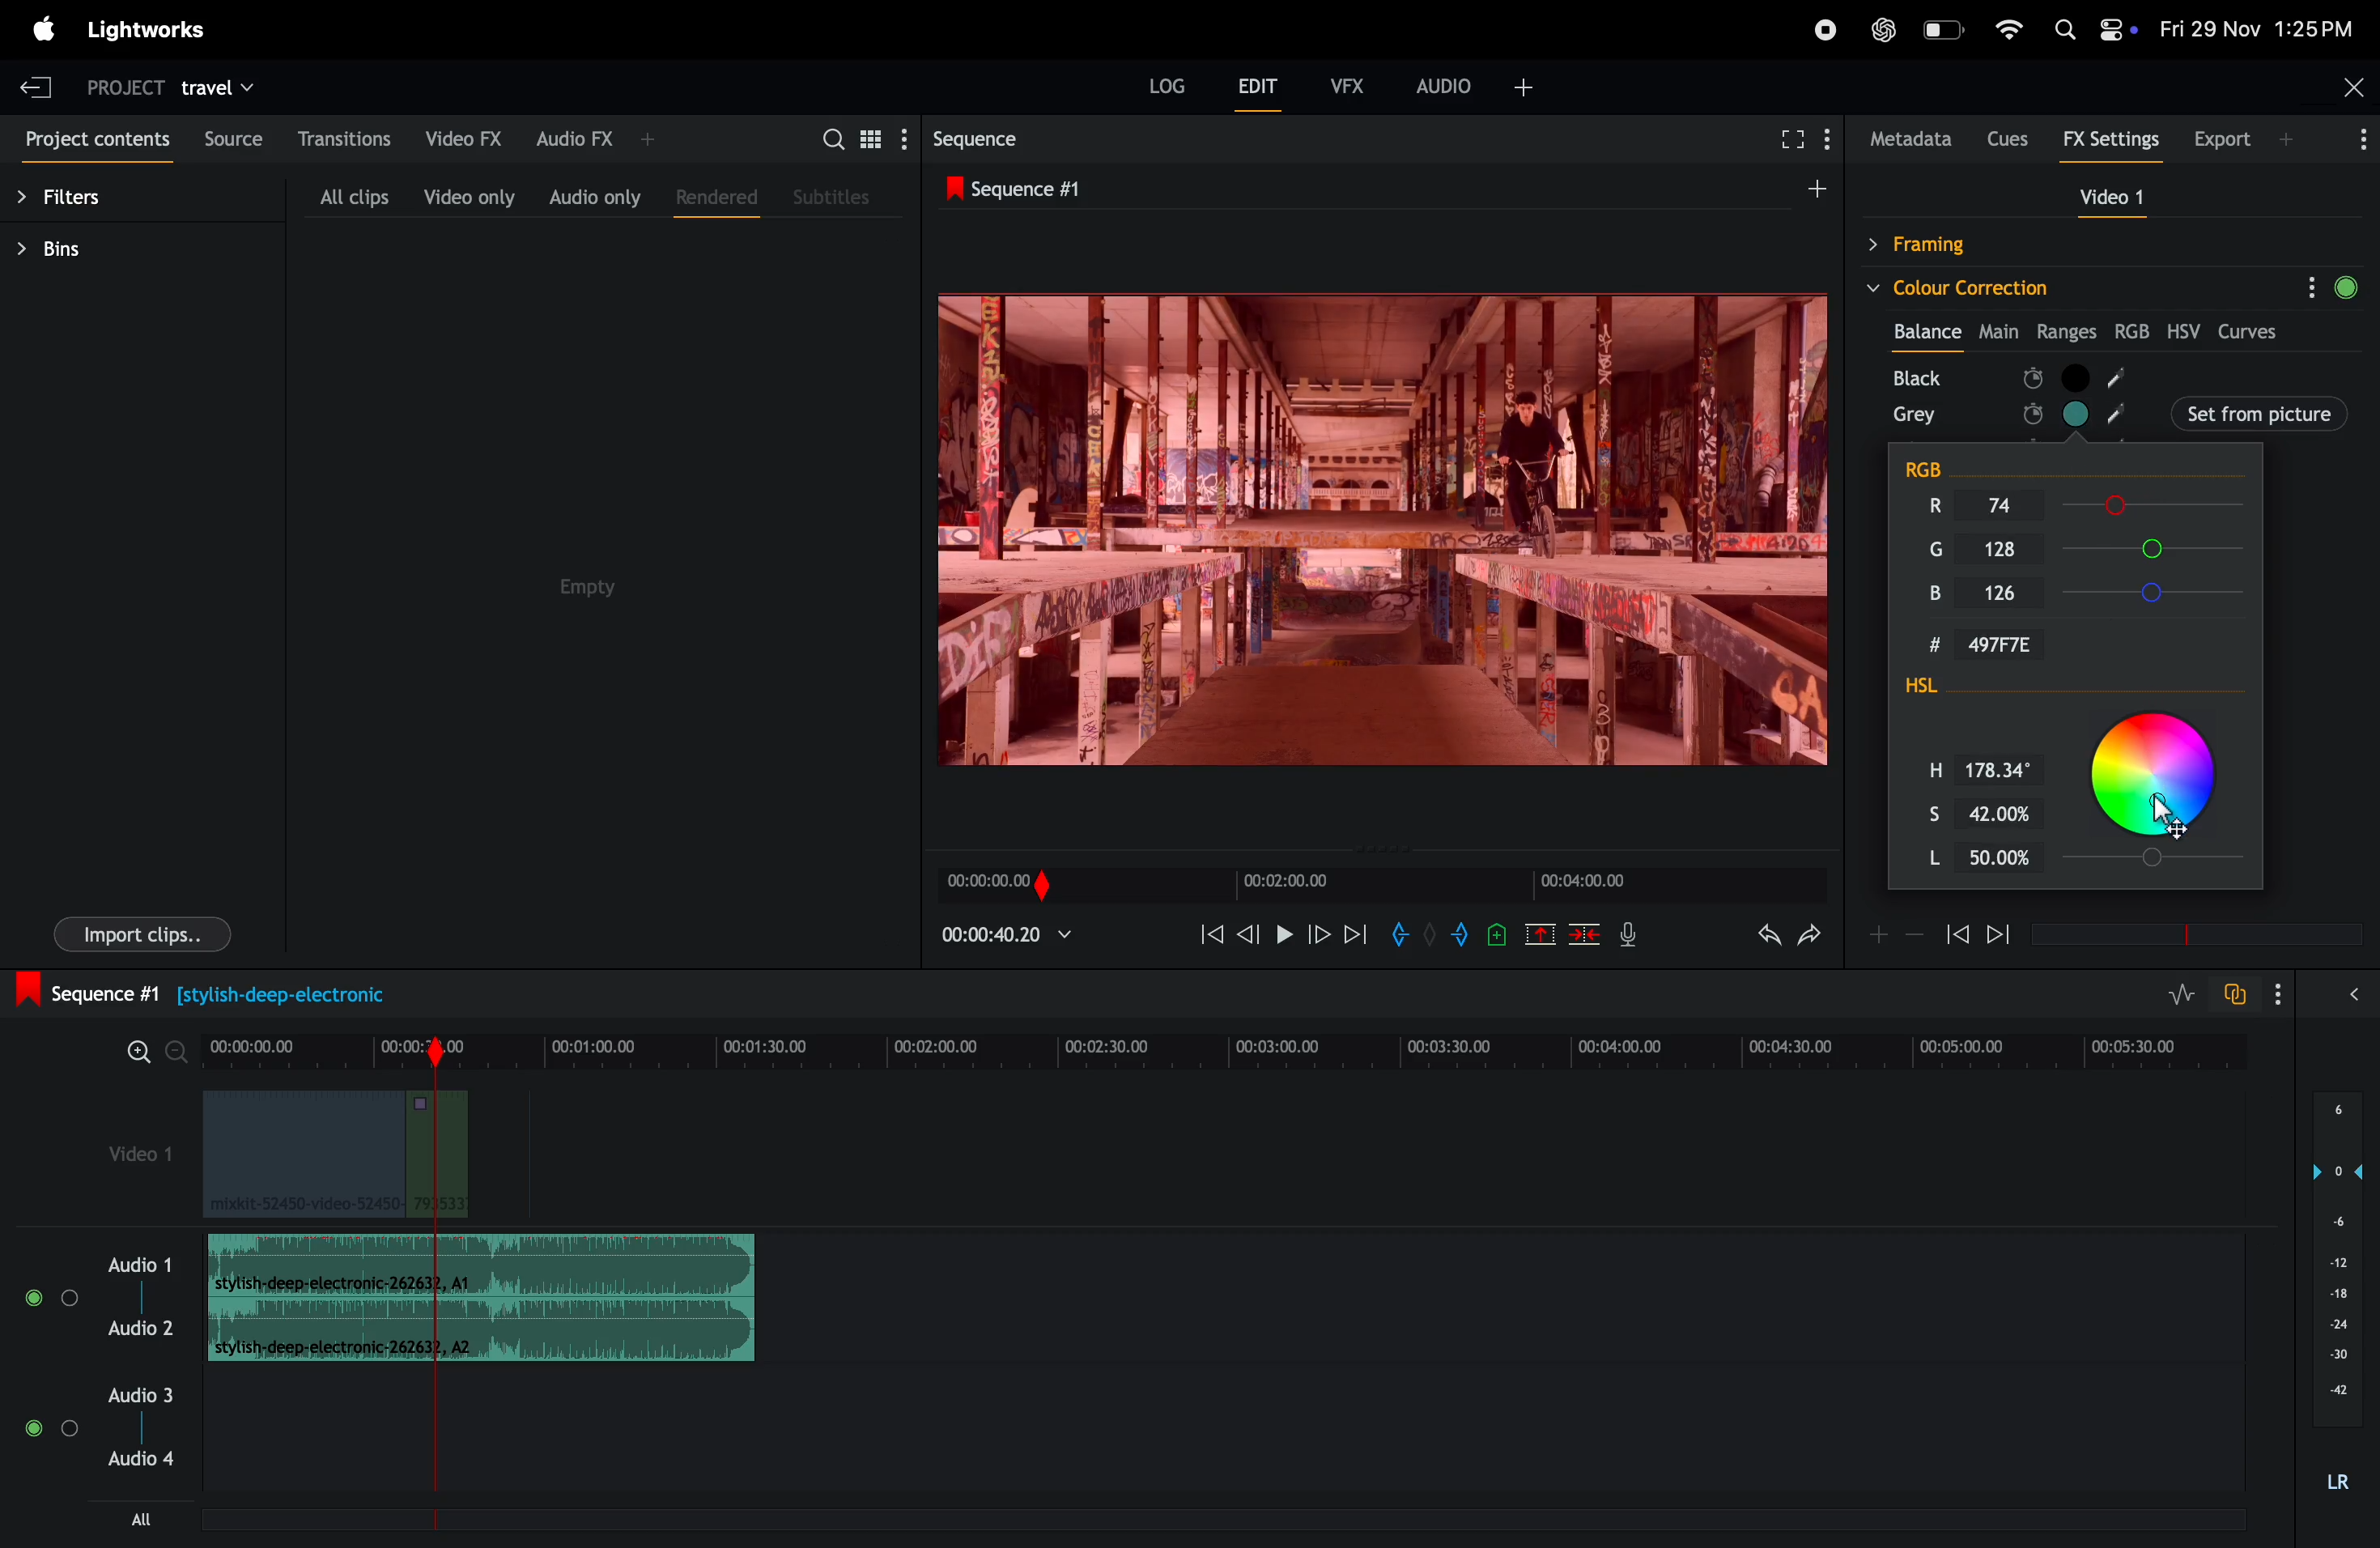 This screenshot has height=1548, width=2380. What do you see at coordinates (1894, 934) in the screenshot?
I see `zoom in zoom out` at bounding box center [1894, 934].